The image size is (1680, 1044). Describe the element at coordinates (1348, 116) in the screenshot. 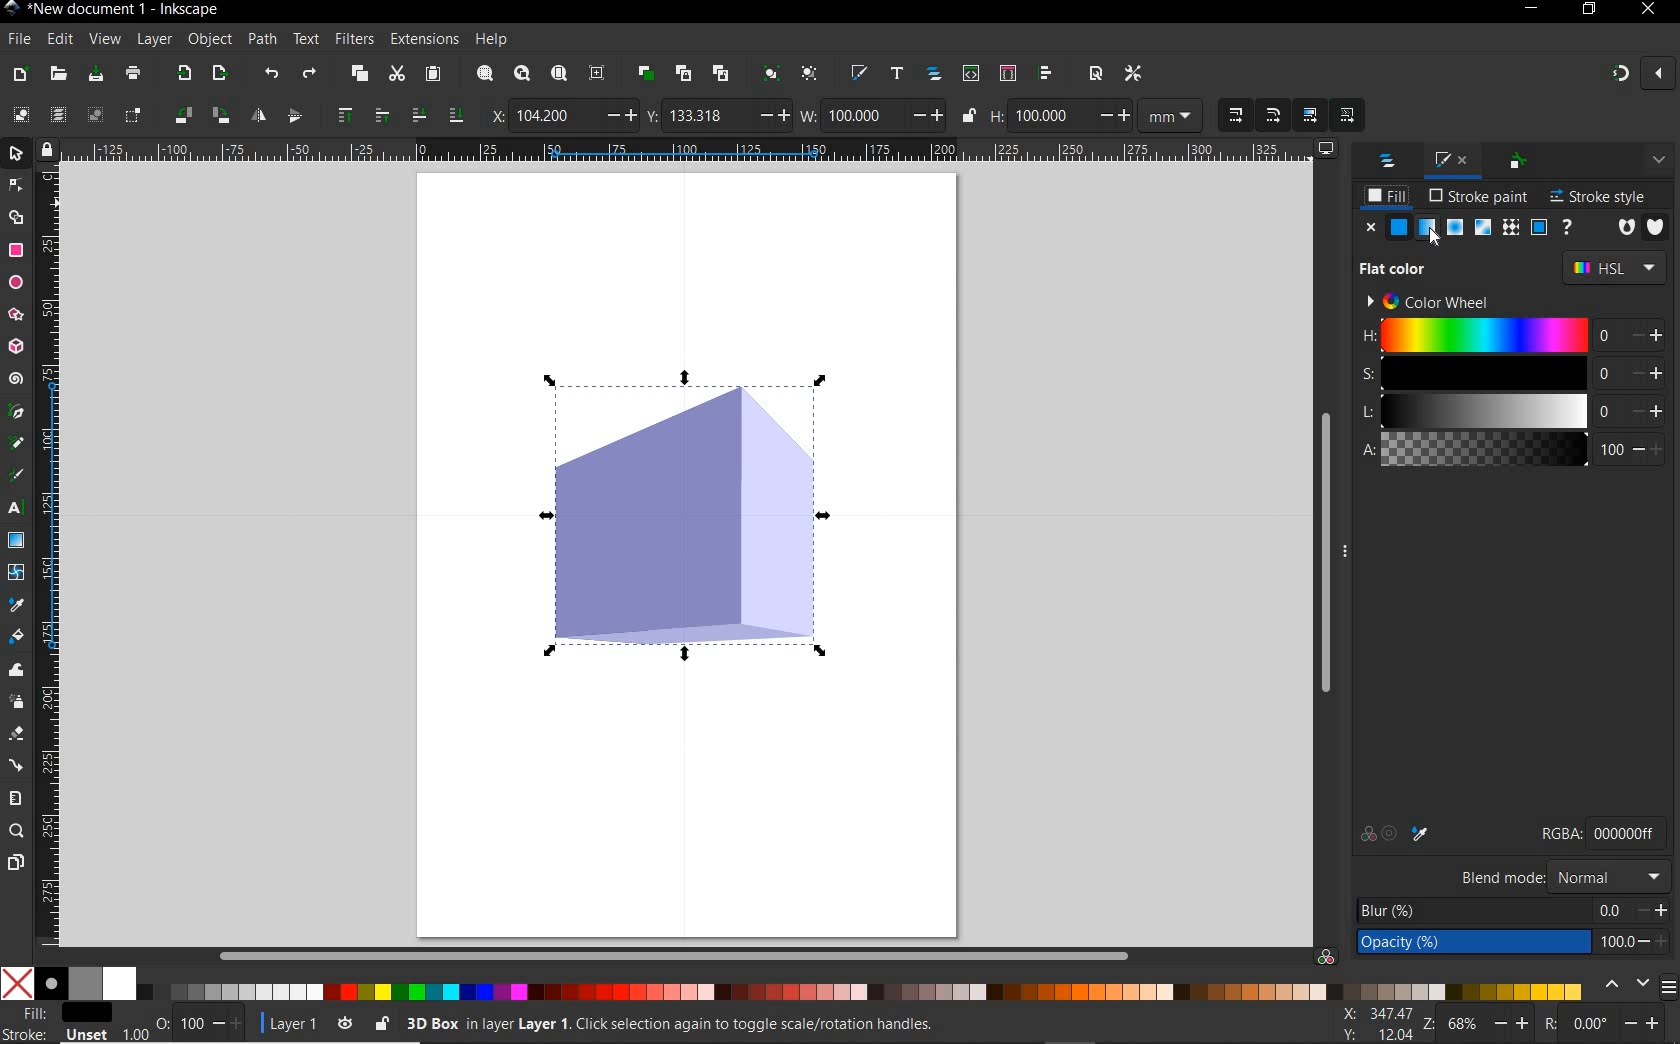

I see `MOVE PATTERNS` at that location.